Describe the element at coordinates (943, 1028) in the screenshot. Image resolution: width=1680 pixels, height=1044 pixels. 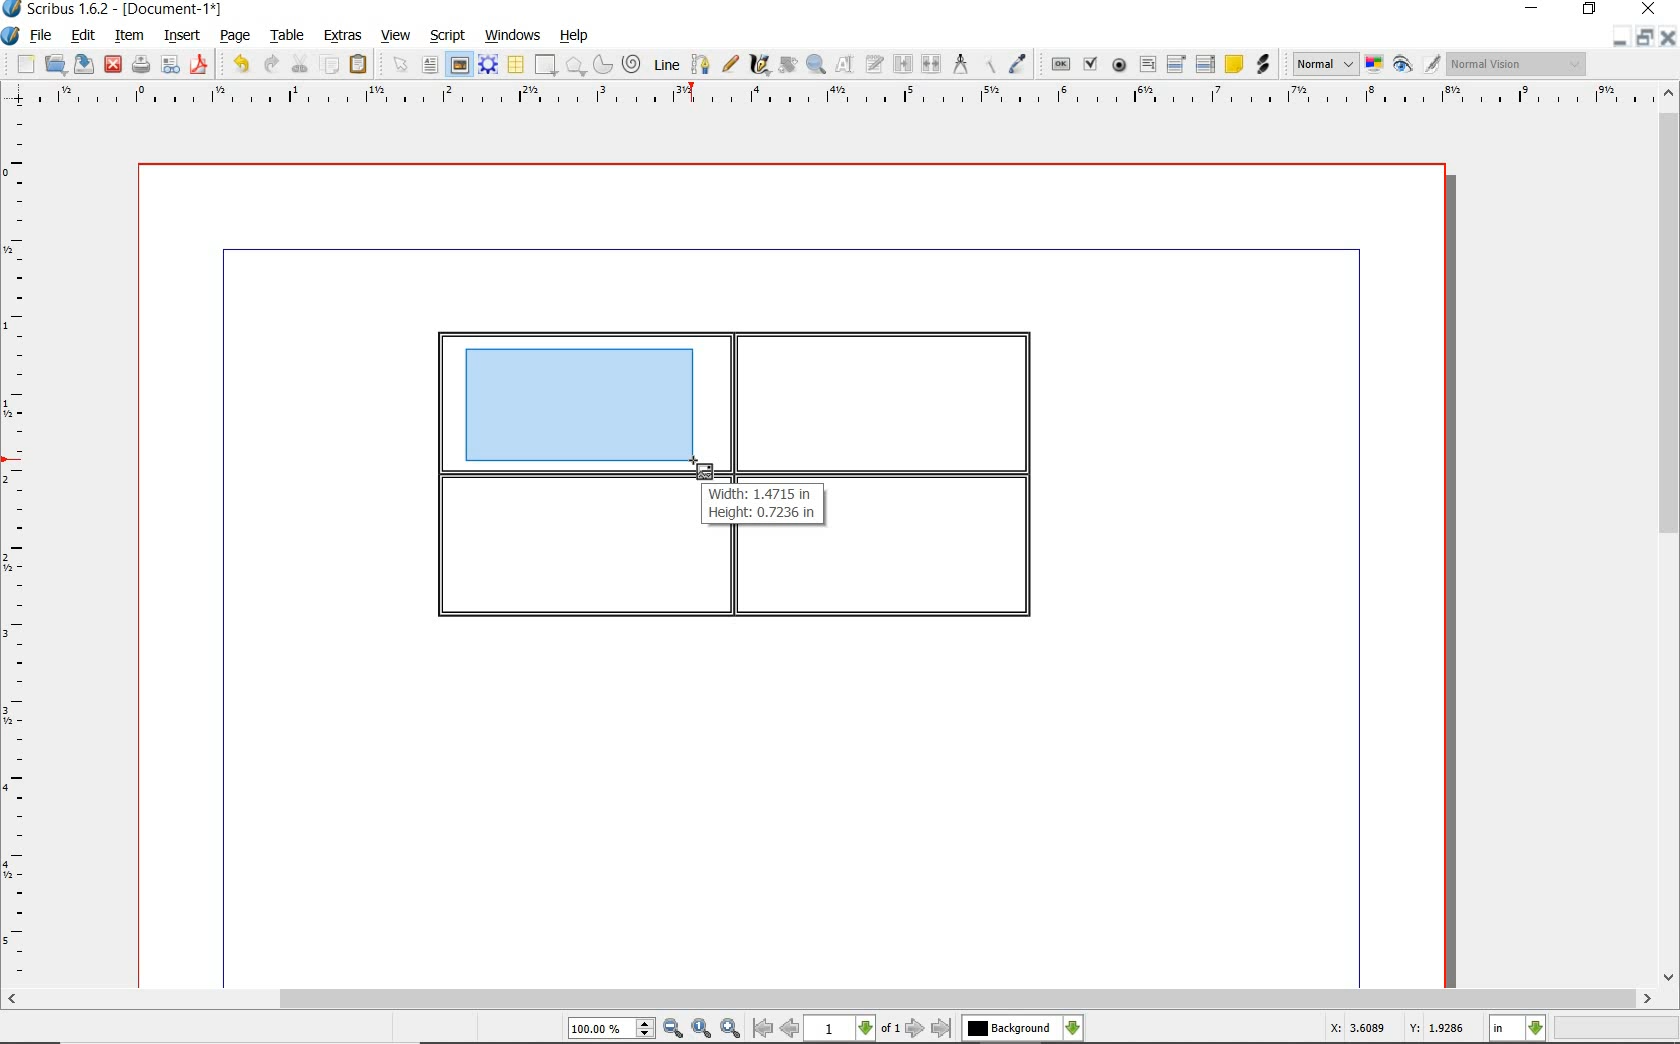
I see `go to last page` at that location.